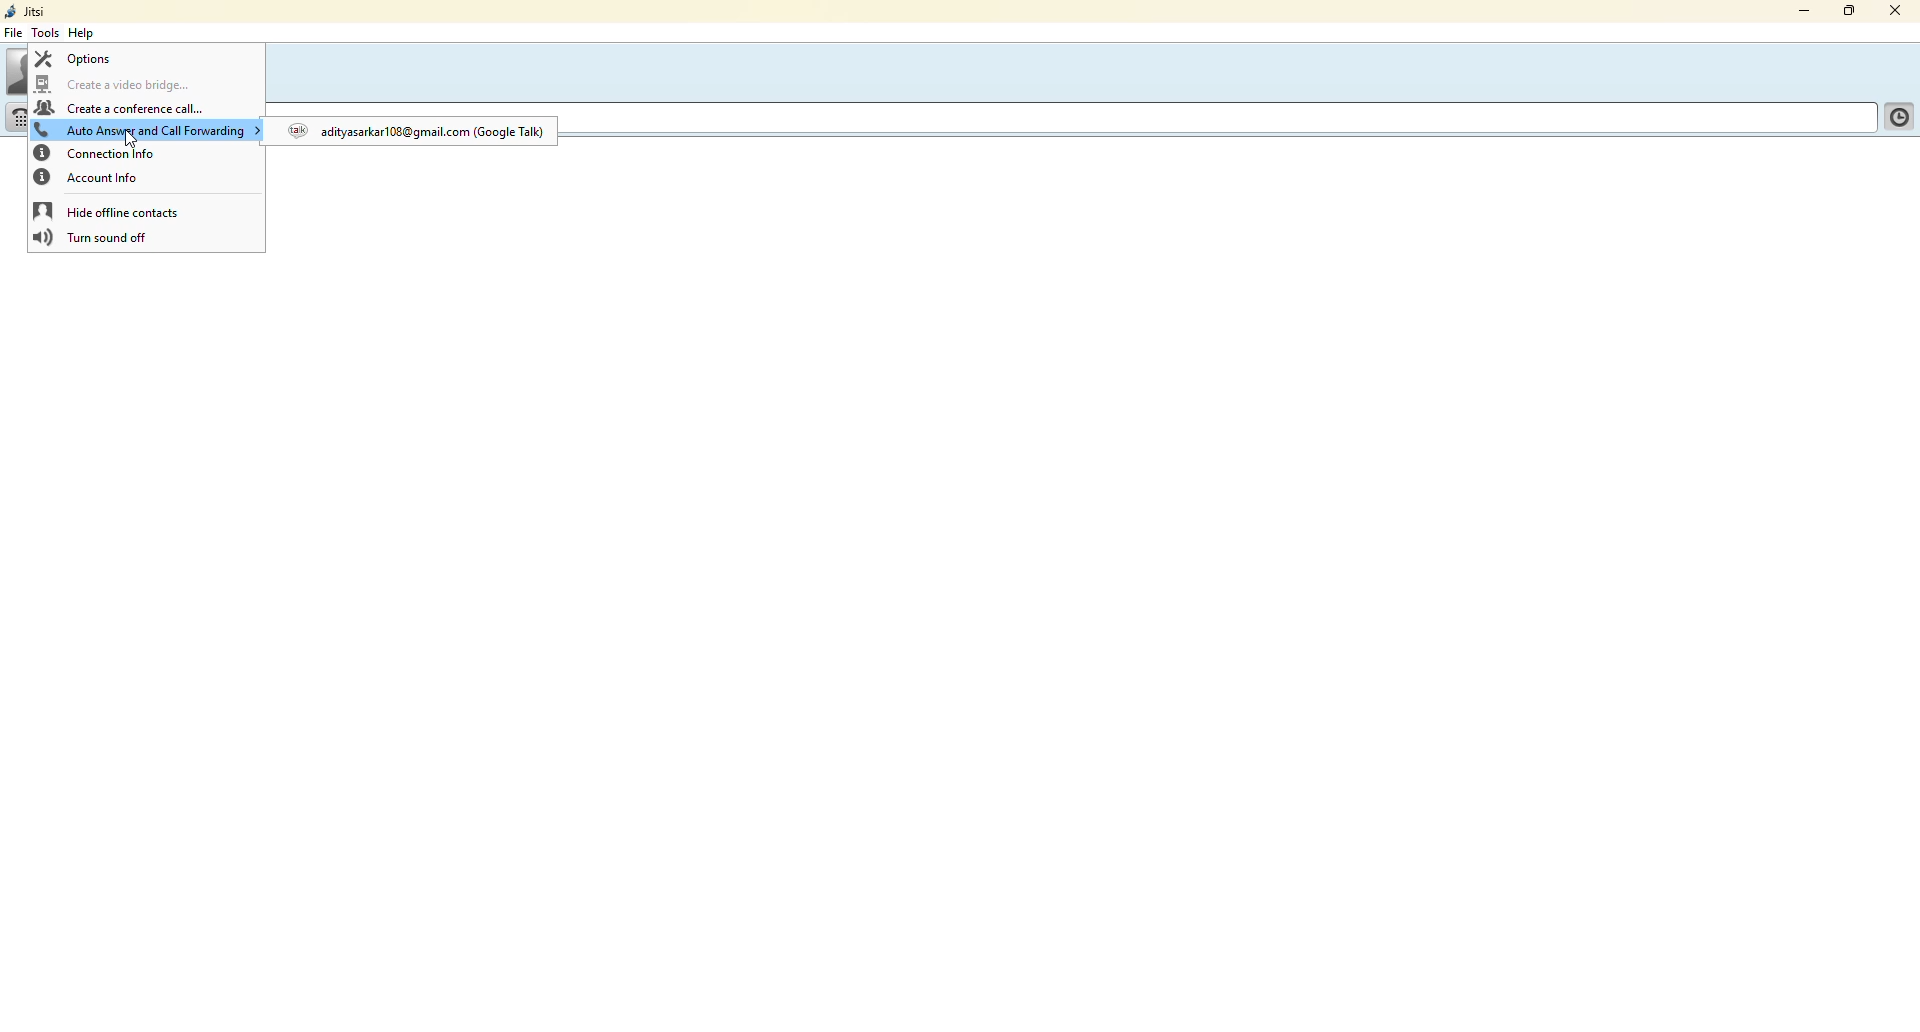 The height and width of the screenshot is (1032, 1920). Describe the element at coordinates (1896, 120) in the screenshot. I see `contact list` at that location.